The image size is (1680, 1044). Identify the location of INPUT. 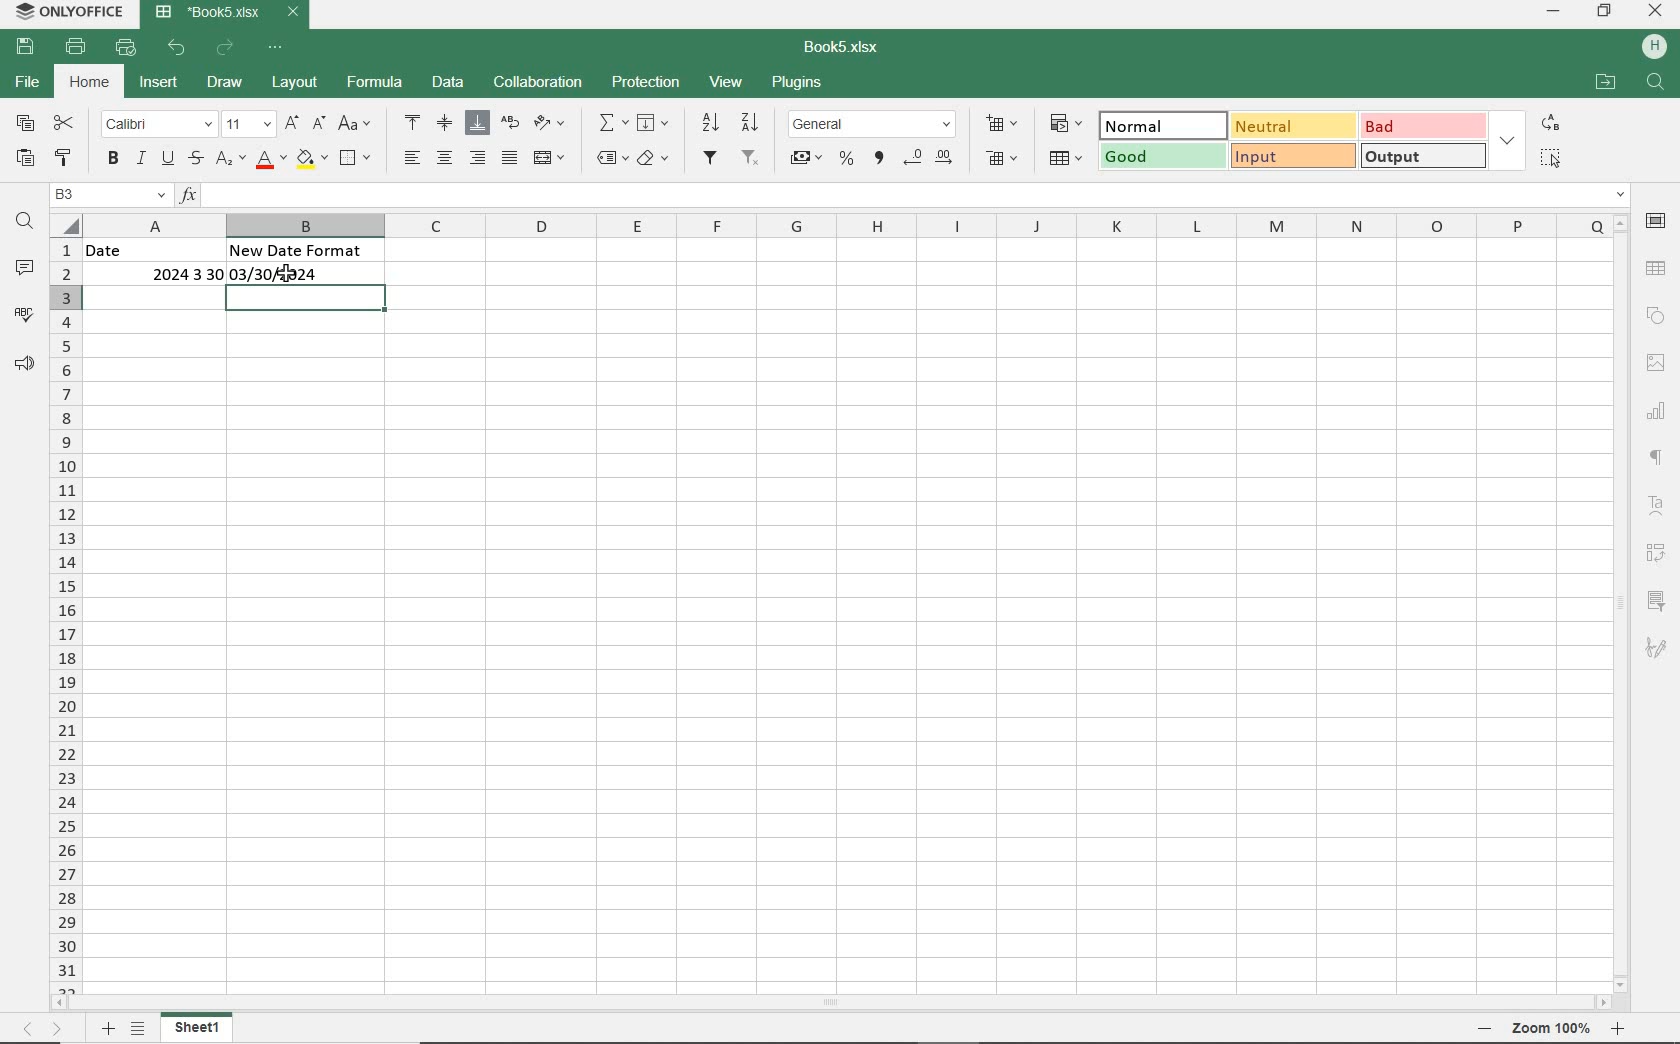
(1292, 156).